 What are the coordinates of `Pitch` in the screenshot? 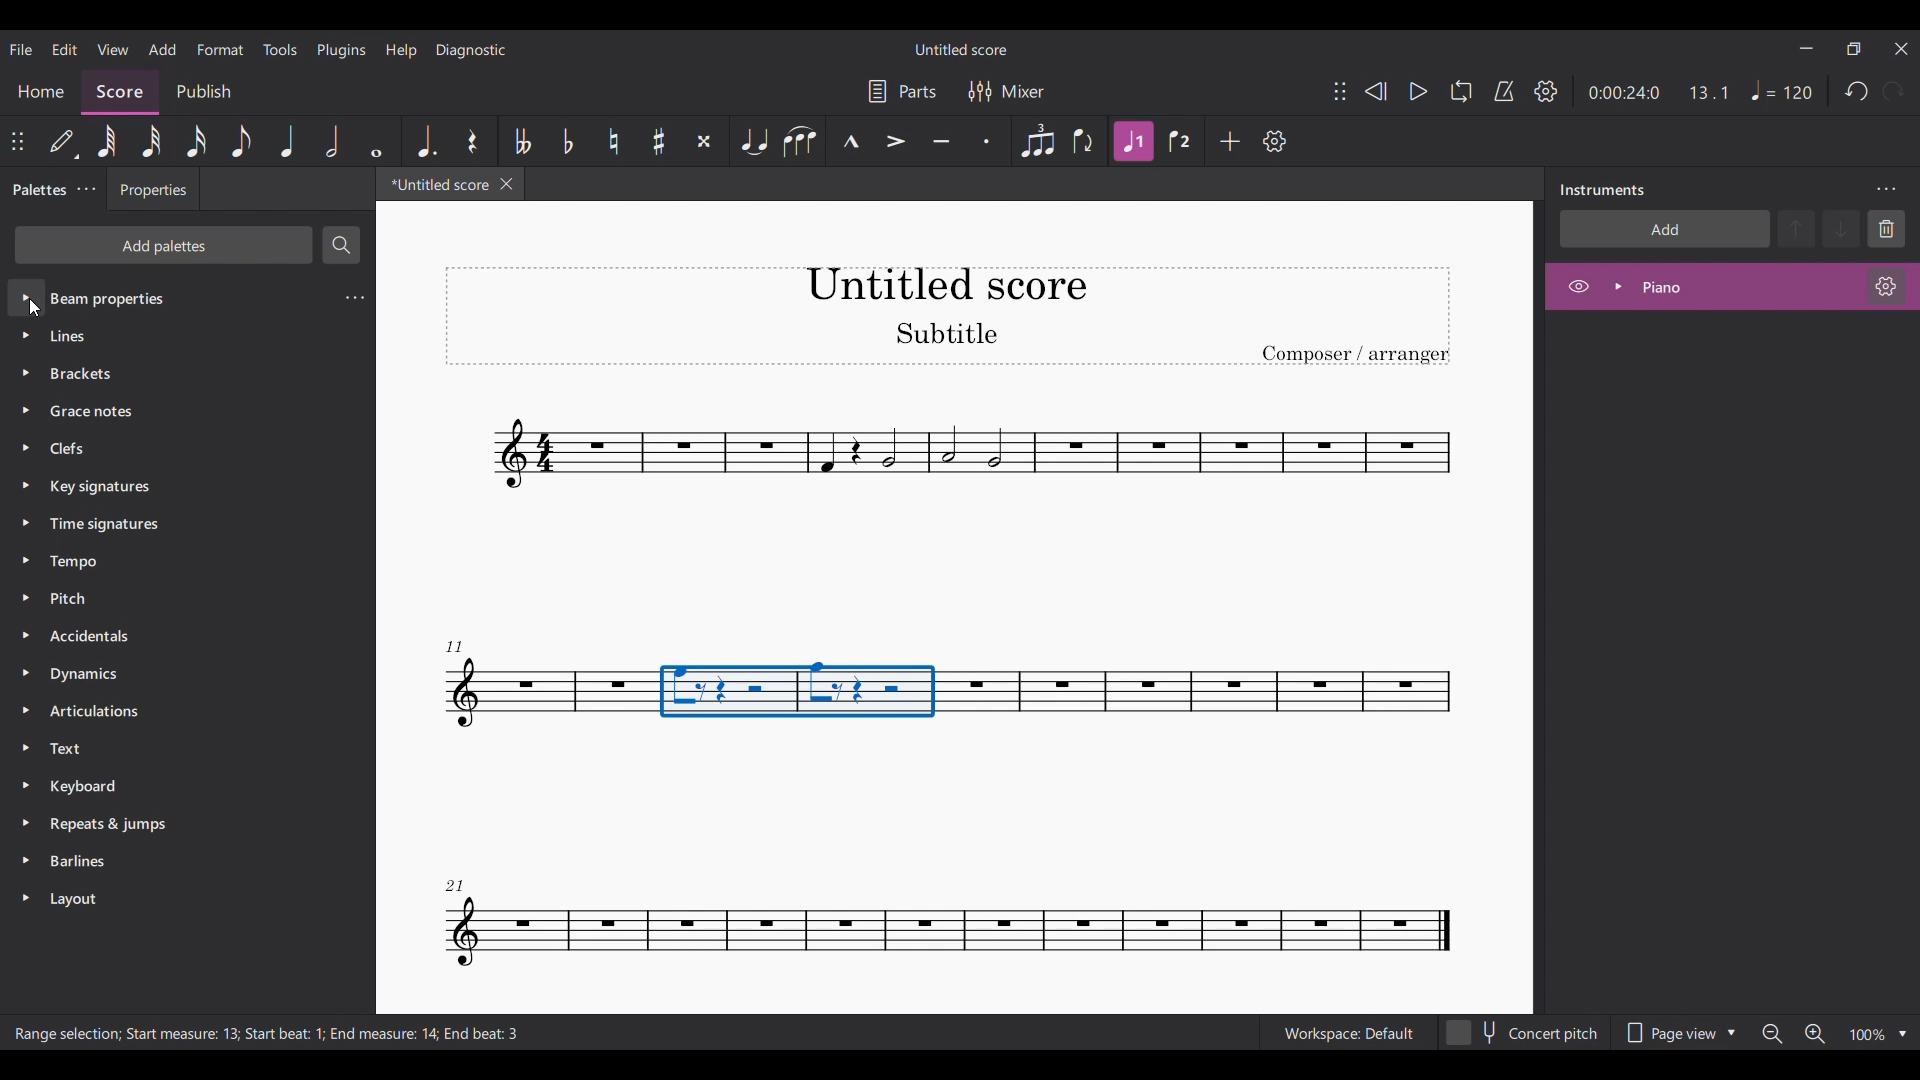 It's located at (170, 597).